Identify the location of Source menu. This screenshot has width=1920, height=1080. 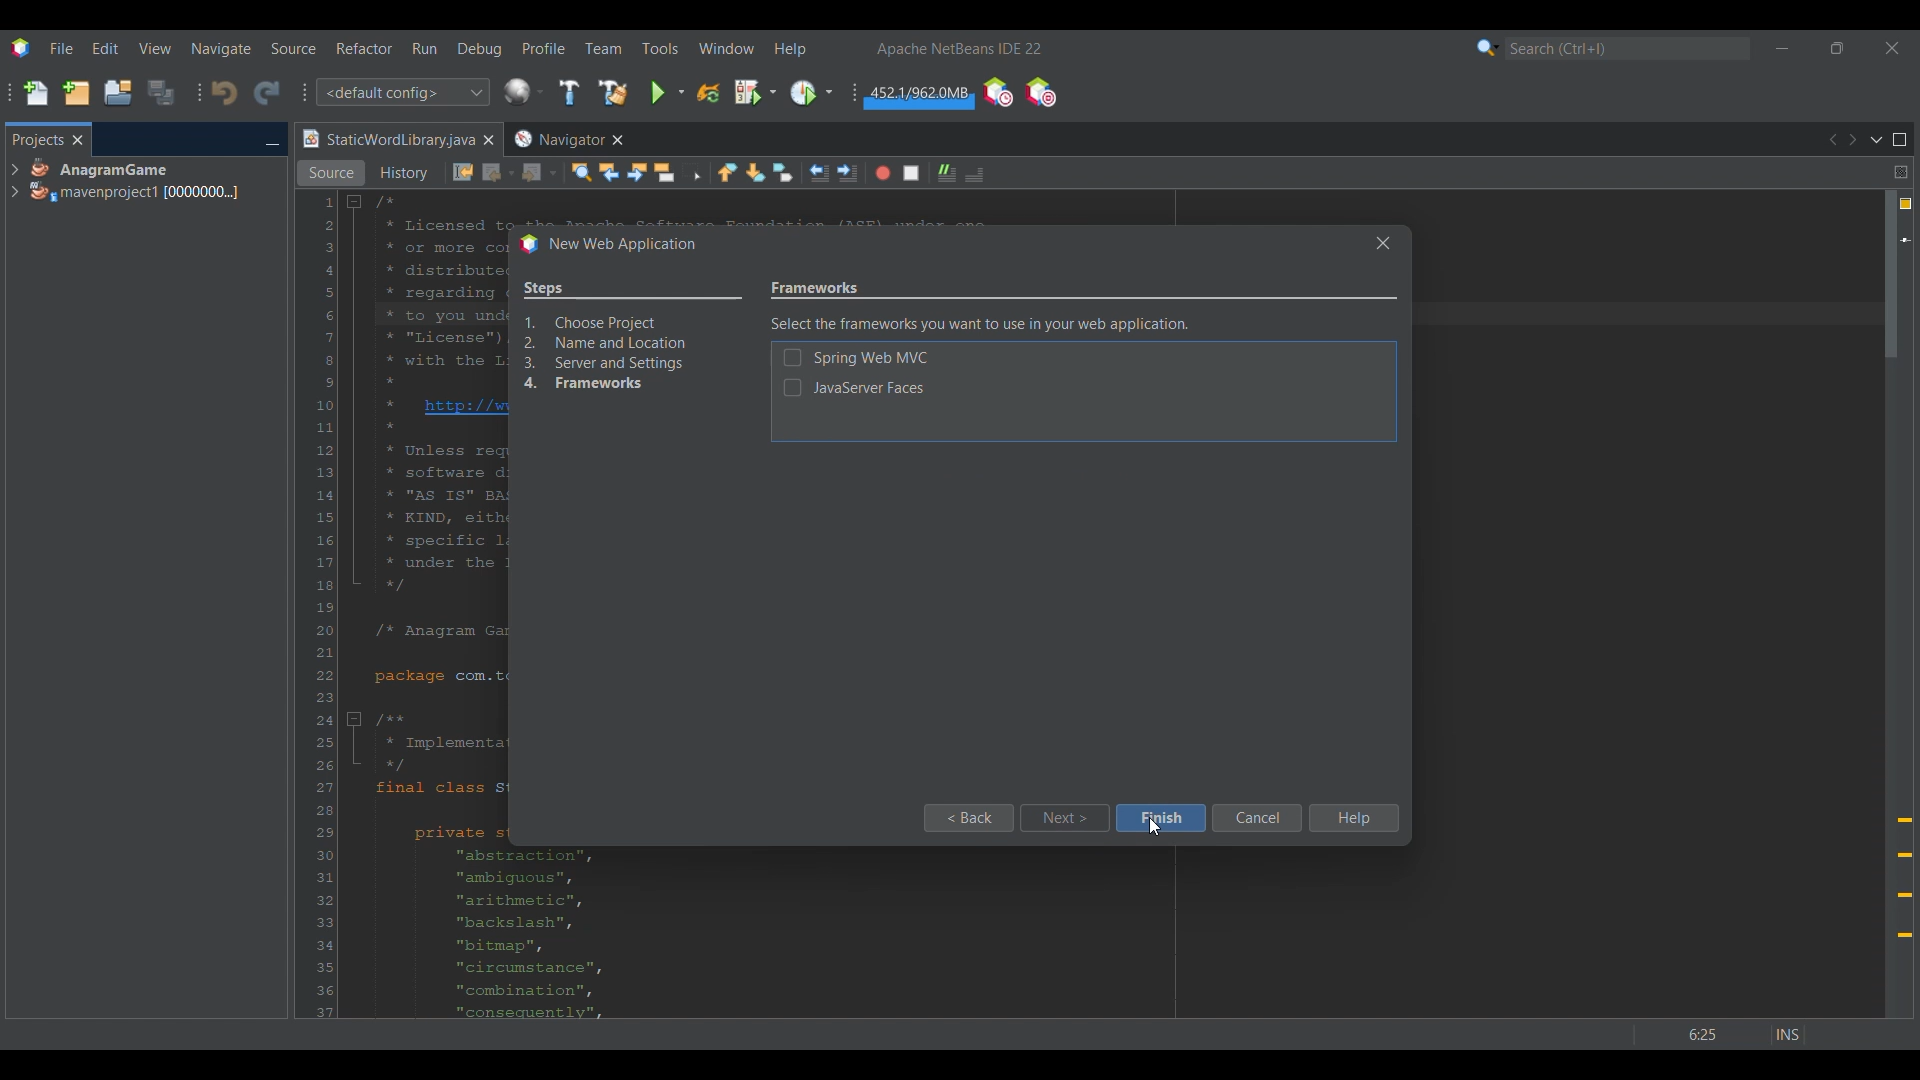
(294, 48).